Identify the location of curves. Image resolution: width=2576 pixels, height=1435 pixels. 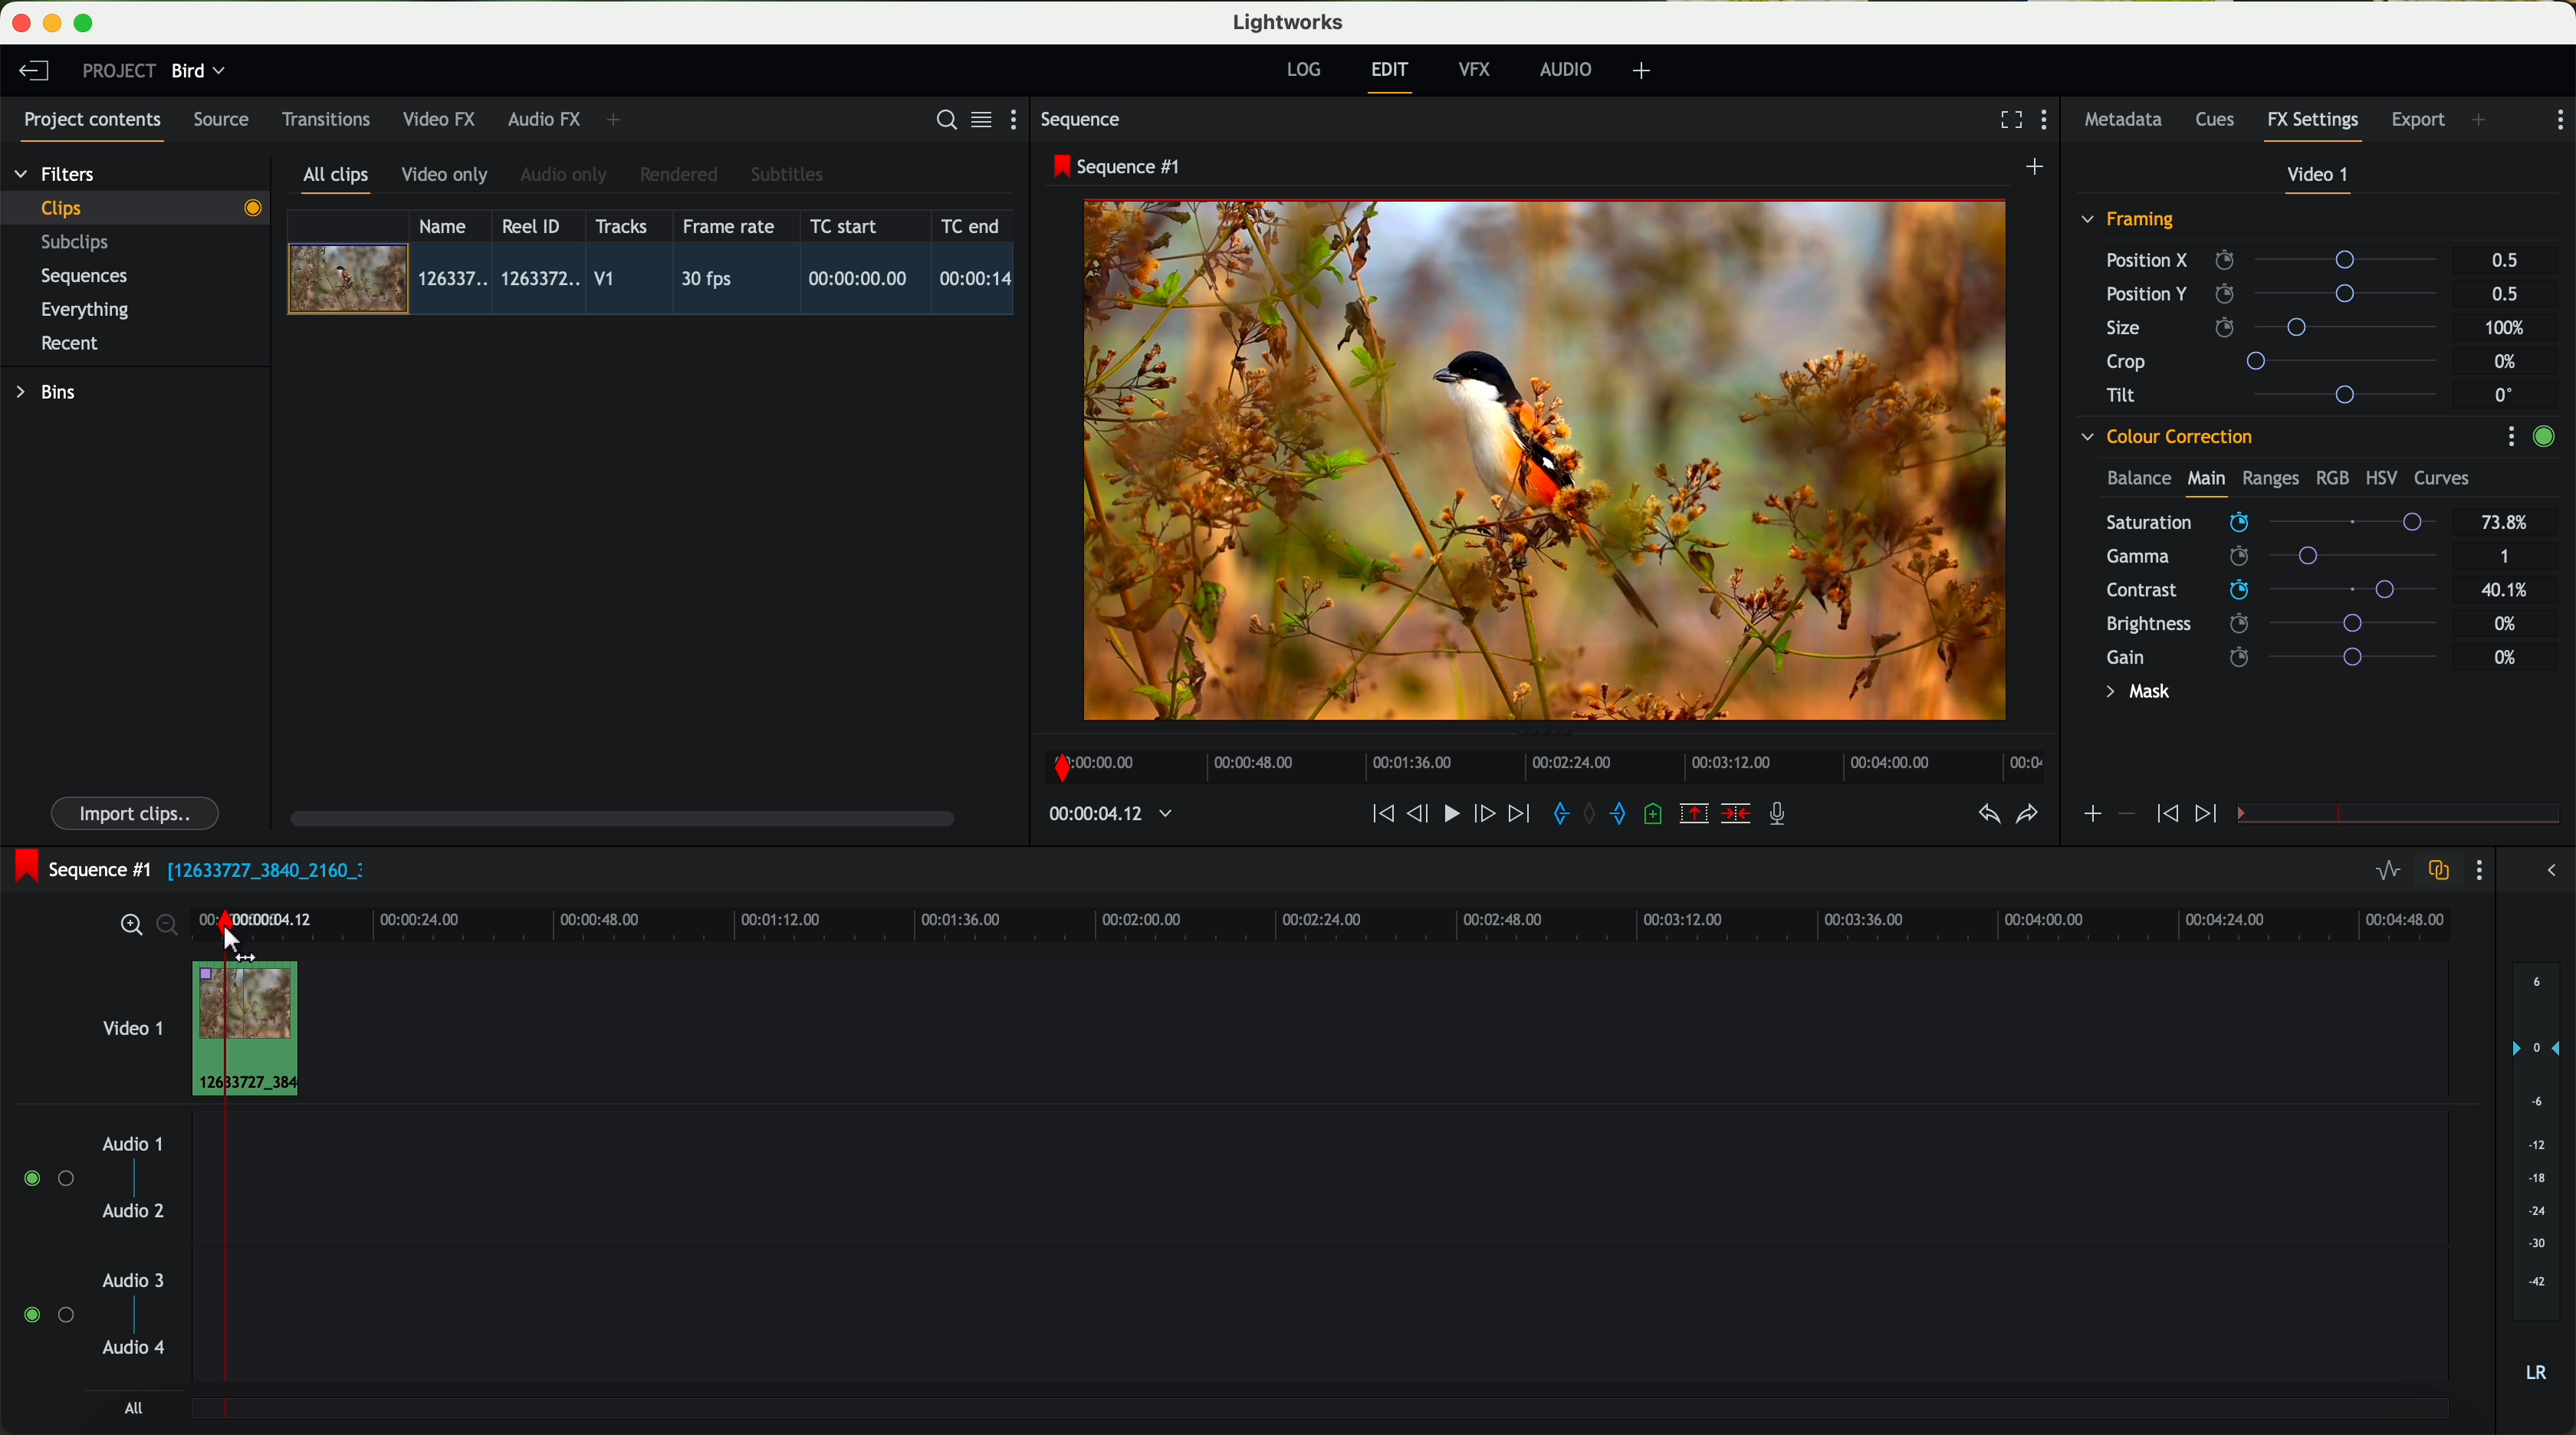
(2442, 479).